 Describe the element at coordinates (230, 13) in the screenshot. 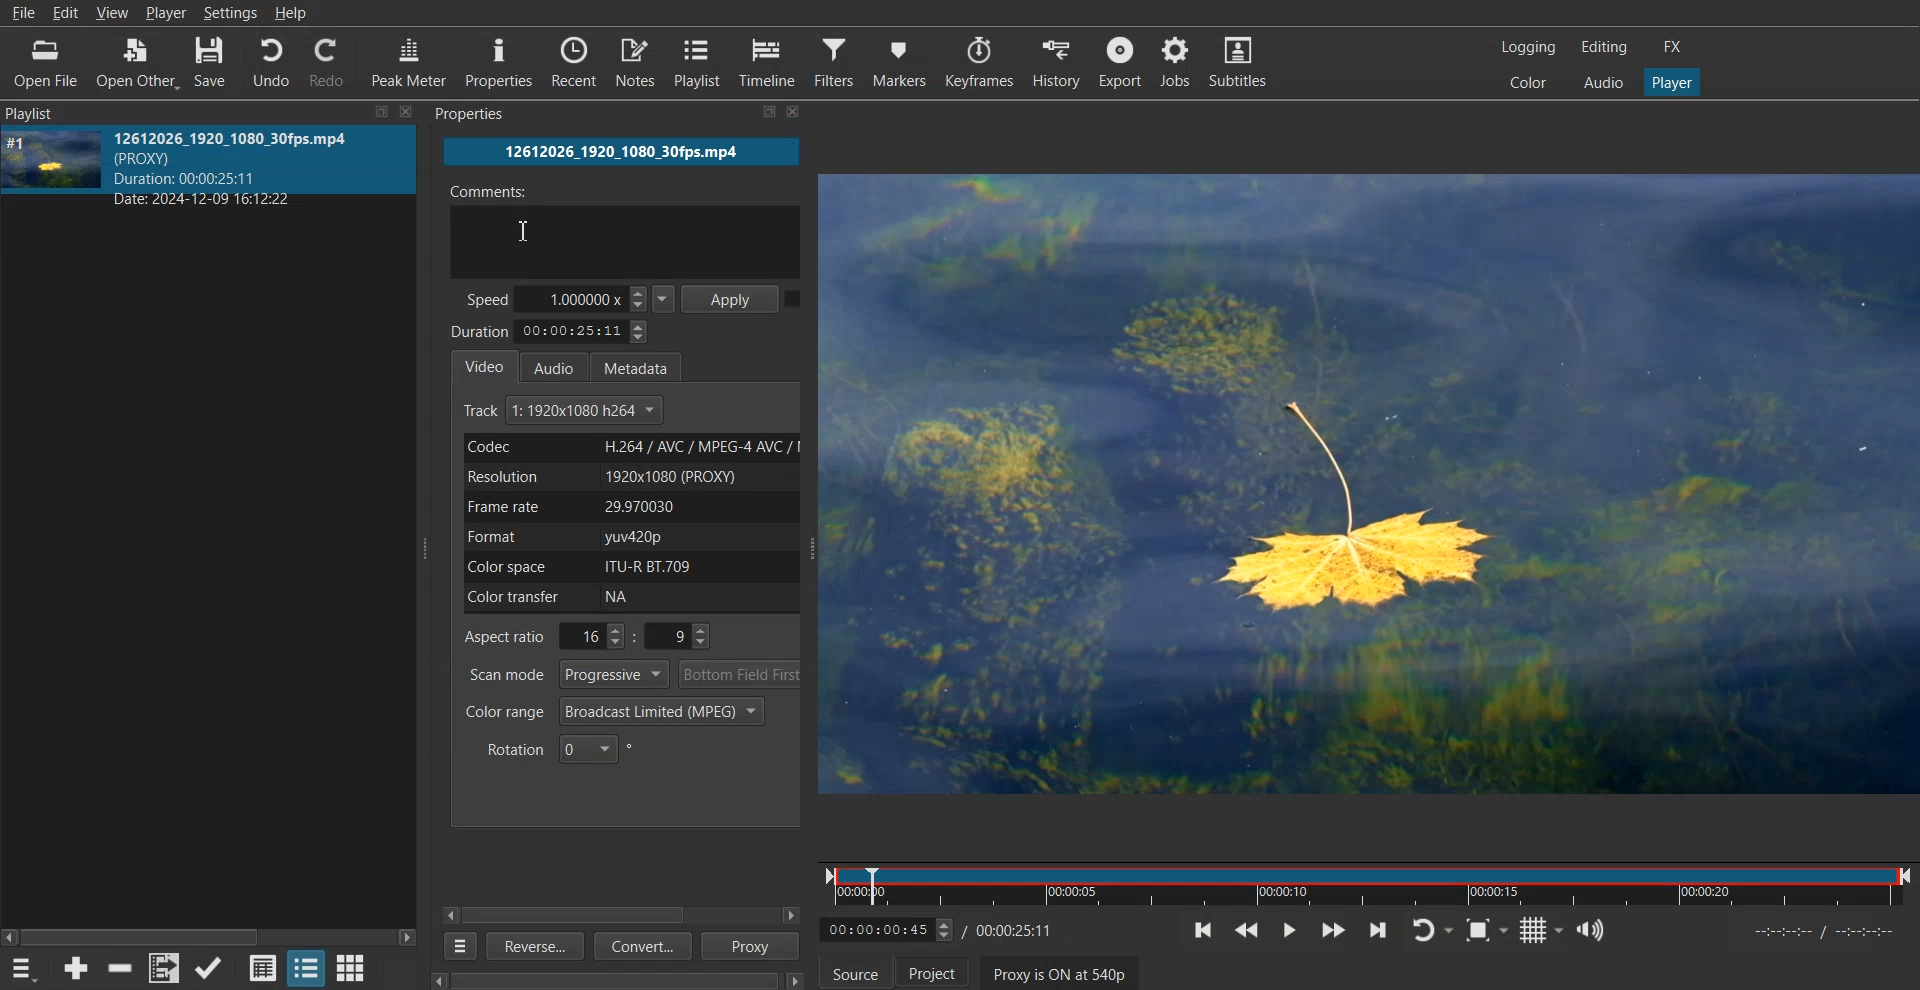

I see `Settings` at that location.